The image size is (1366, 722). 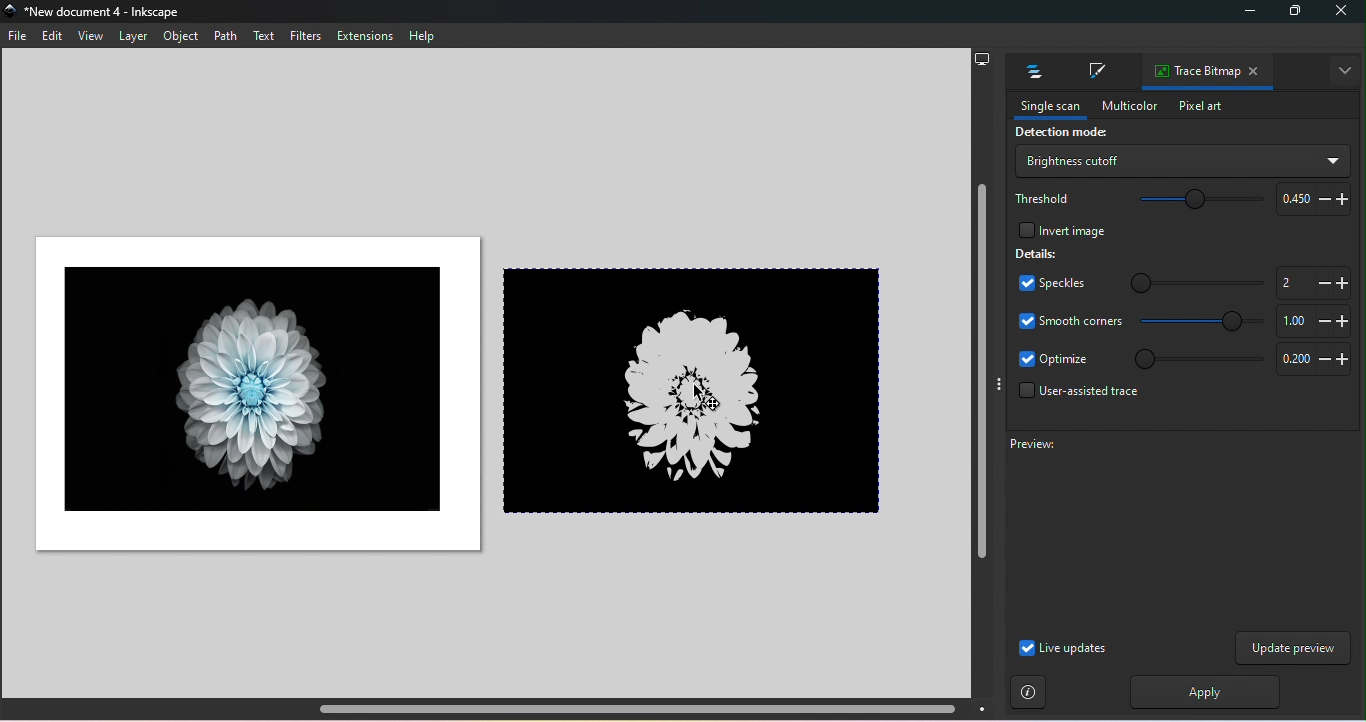 What do you see at coordinates (1310, 198) in the screenshot?
I see `Increase or decrease threshold` at bounding box center [1310, 198].